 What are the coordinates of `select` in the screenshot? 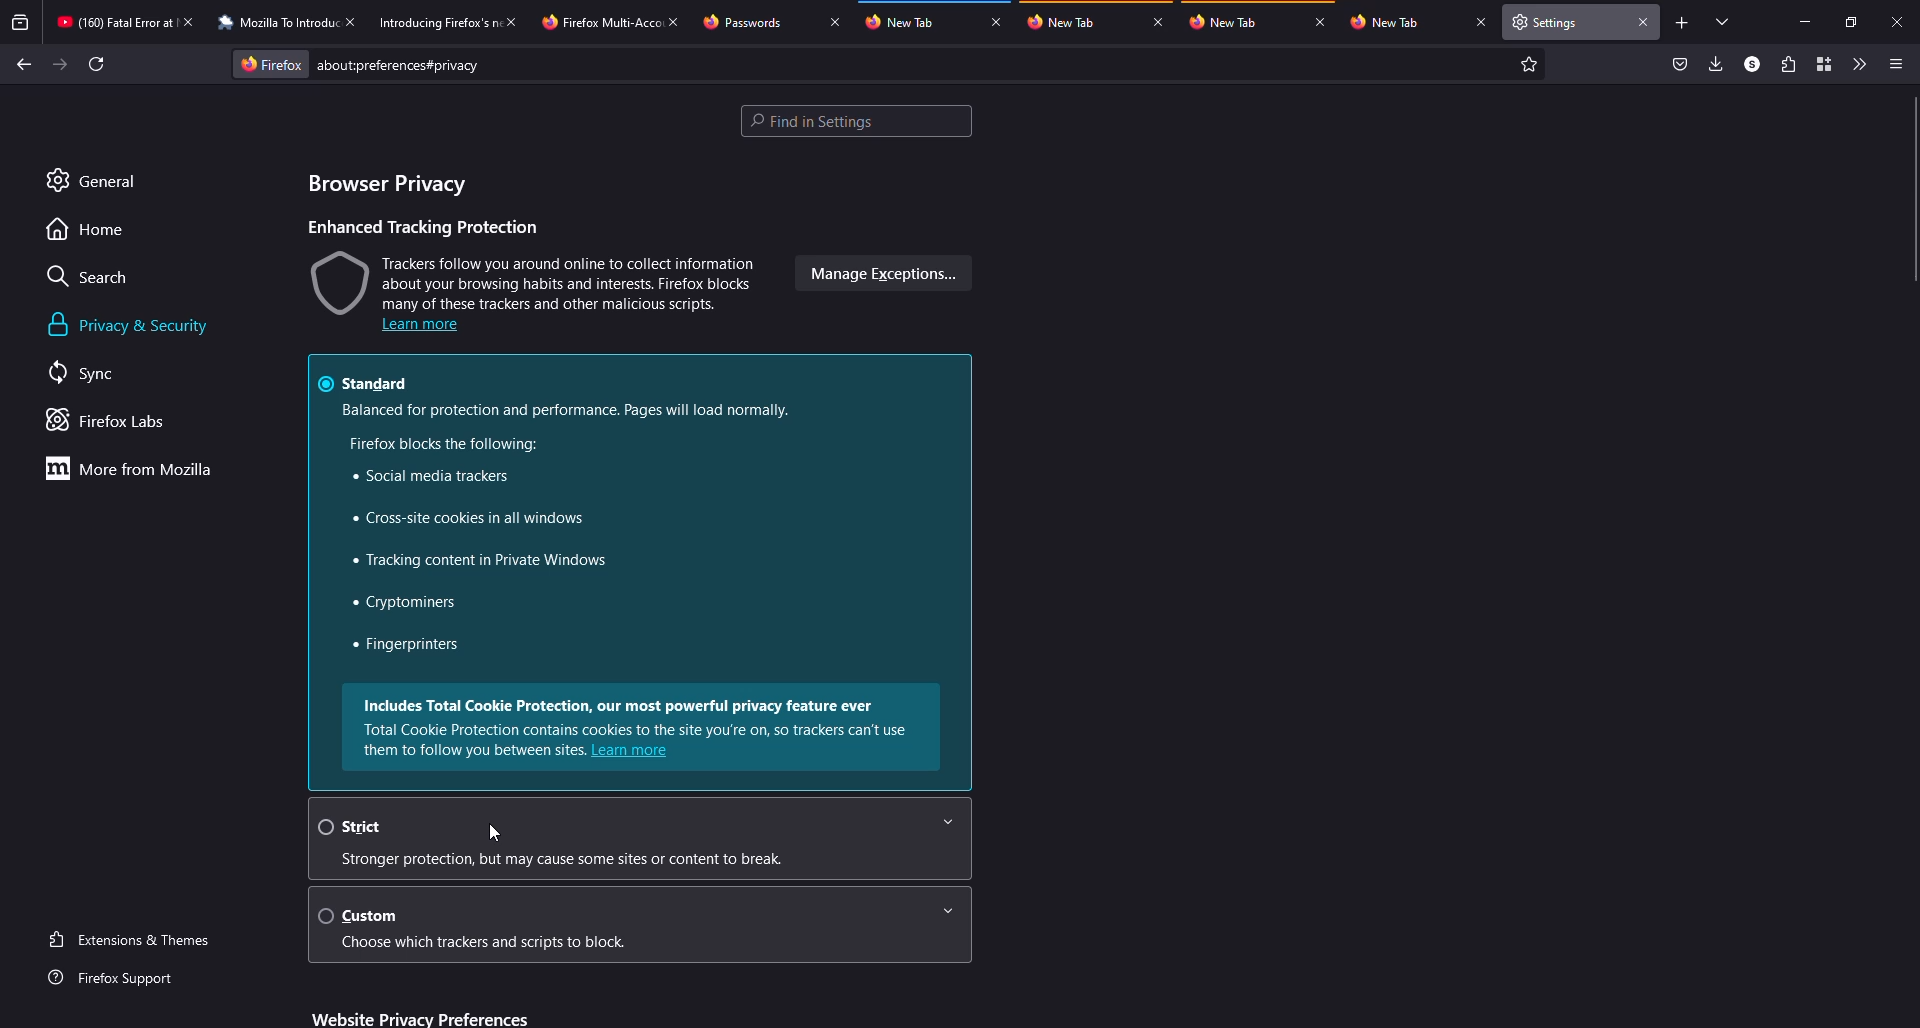 It's located at (321, 826).